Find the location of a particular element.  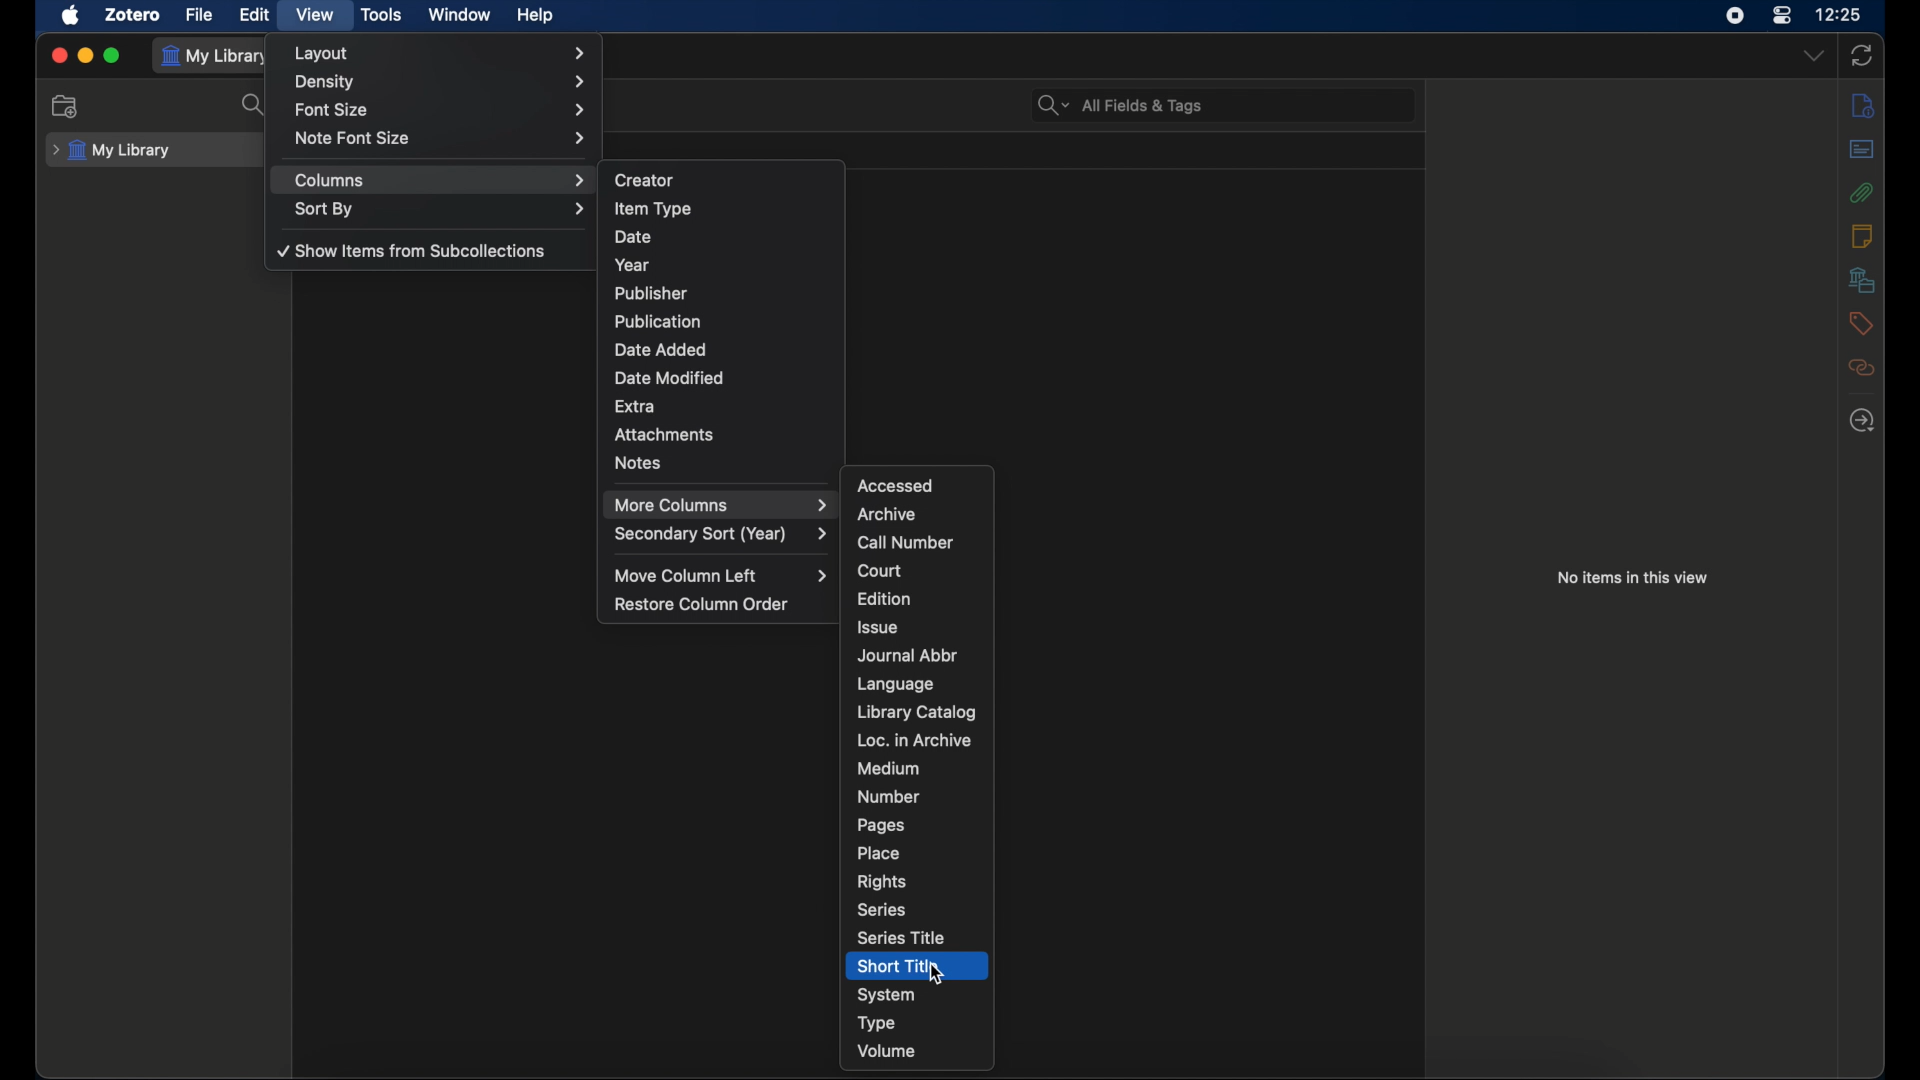

publication is located at coordinates (658, 320).